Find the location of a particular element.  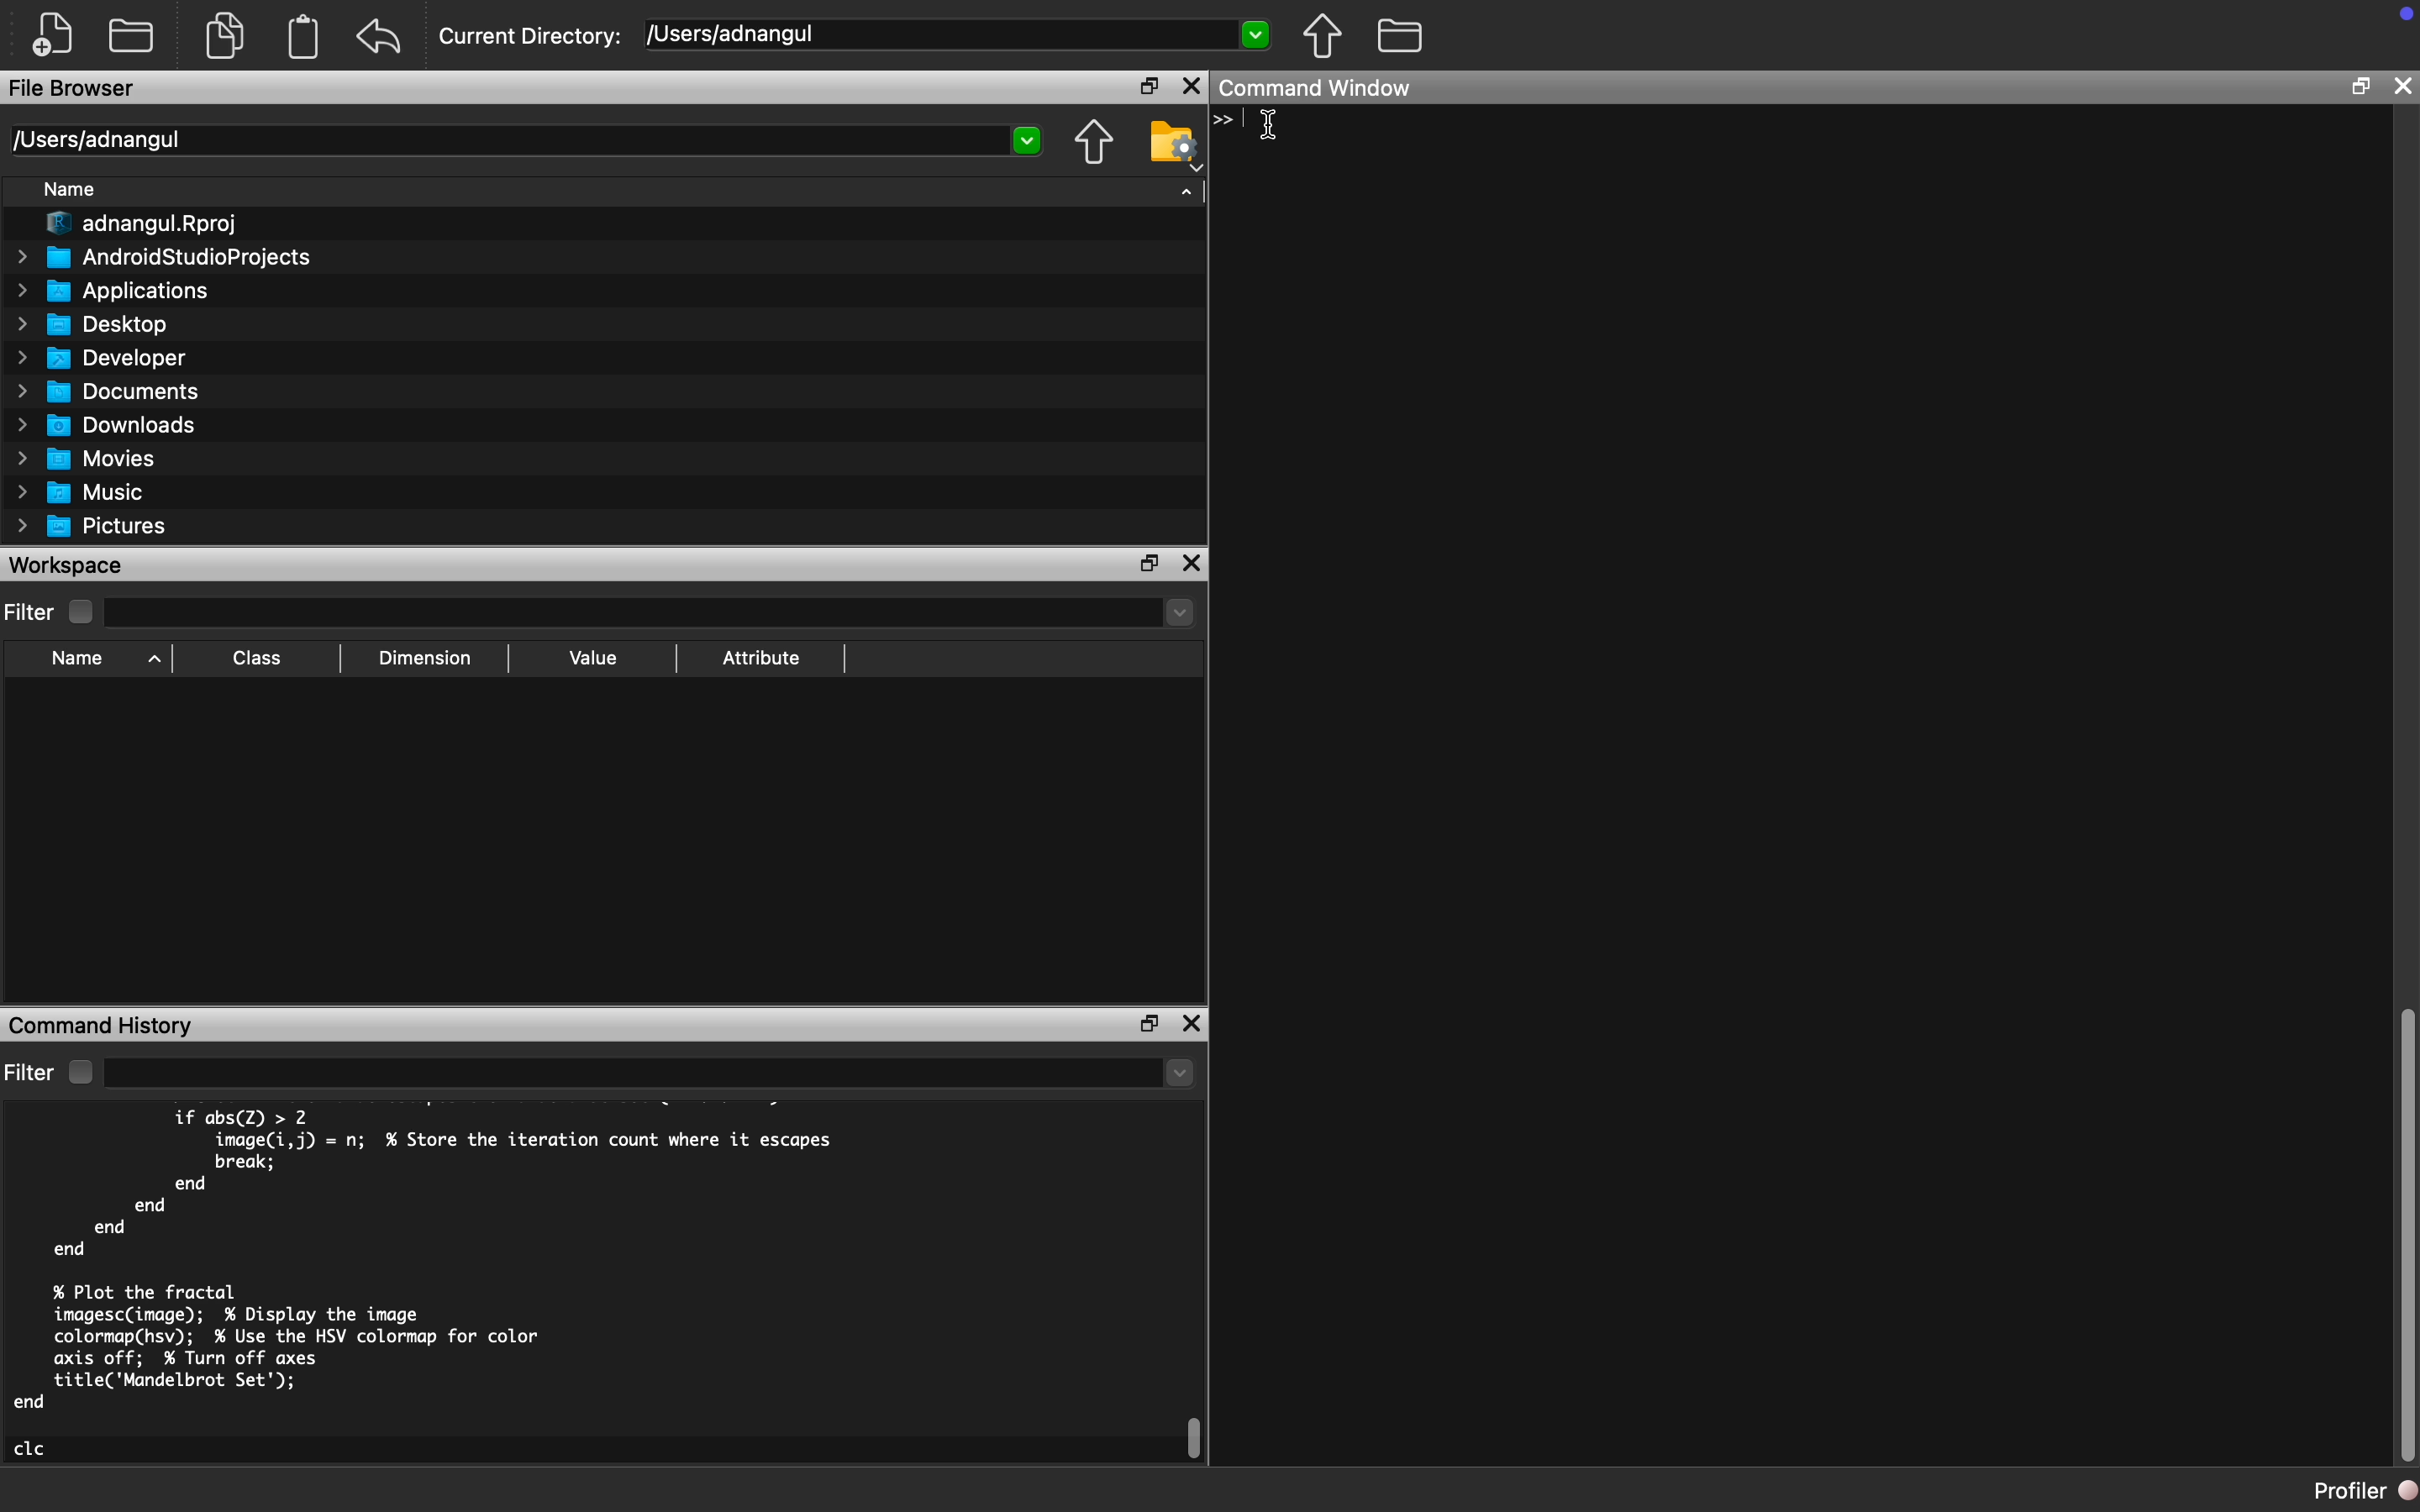

Desktop is located at coordinates (87, 325).